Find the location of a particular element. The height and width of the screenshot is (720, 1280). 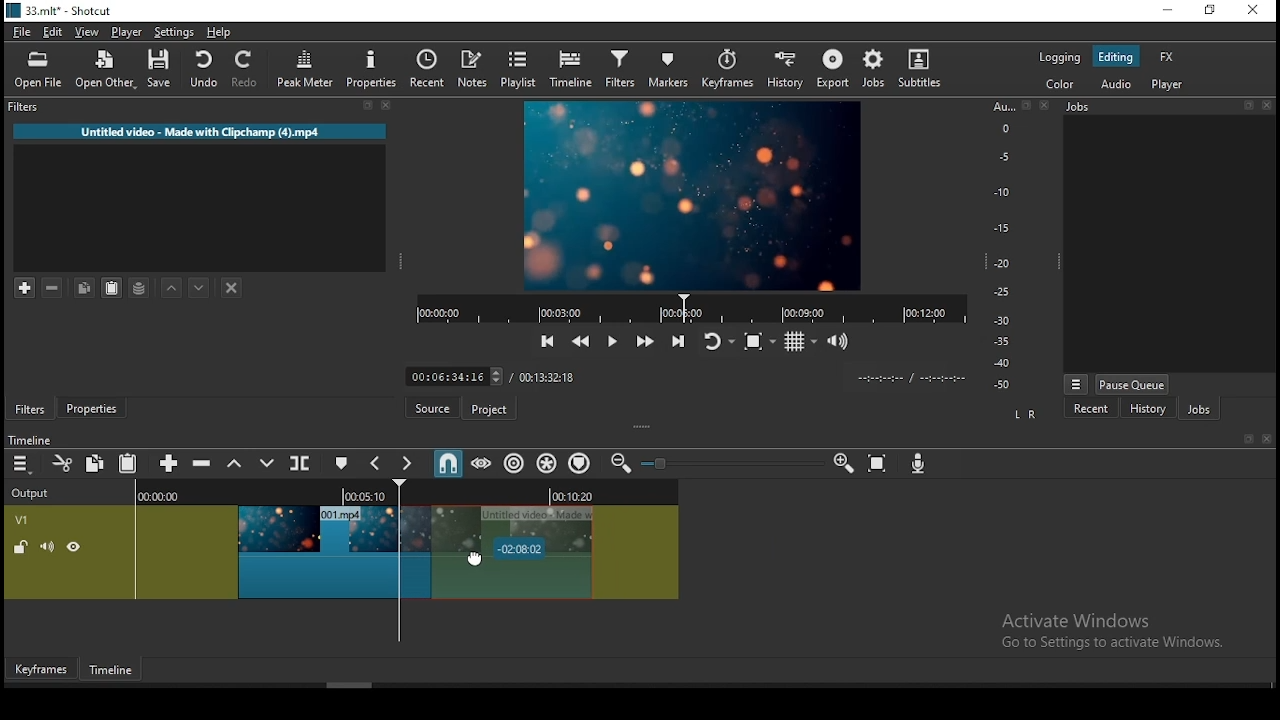

zoom timeline in is located at coordinates (843, 464).